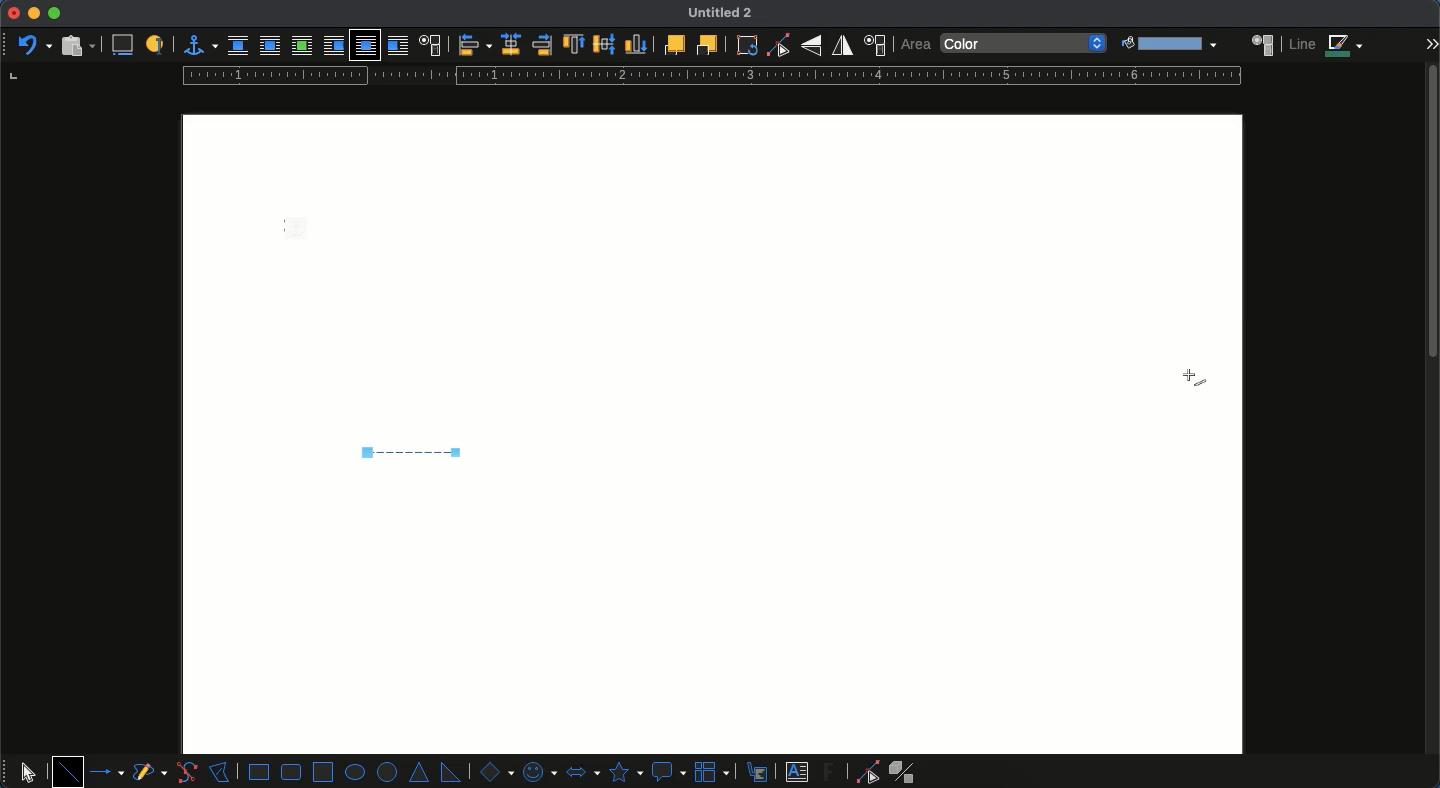  Describe the element at coordinates (109, 772) in the screenshot. I see `lines and arrows` at that location.